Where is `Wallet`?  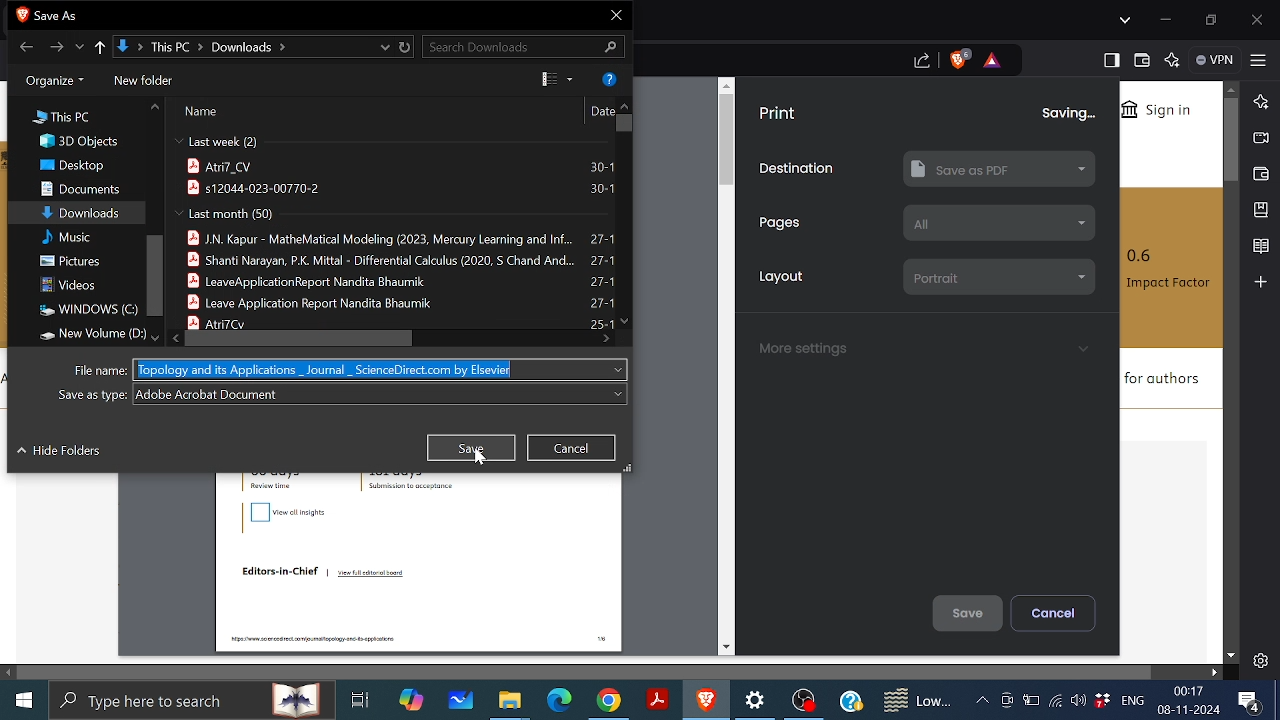 Wallet is located at coordinates (1260, 174).